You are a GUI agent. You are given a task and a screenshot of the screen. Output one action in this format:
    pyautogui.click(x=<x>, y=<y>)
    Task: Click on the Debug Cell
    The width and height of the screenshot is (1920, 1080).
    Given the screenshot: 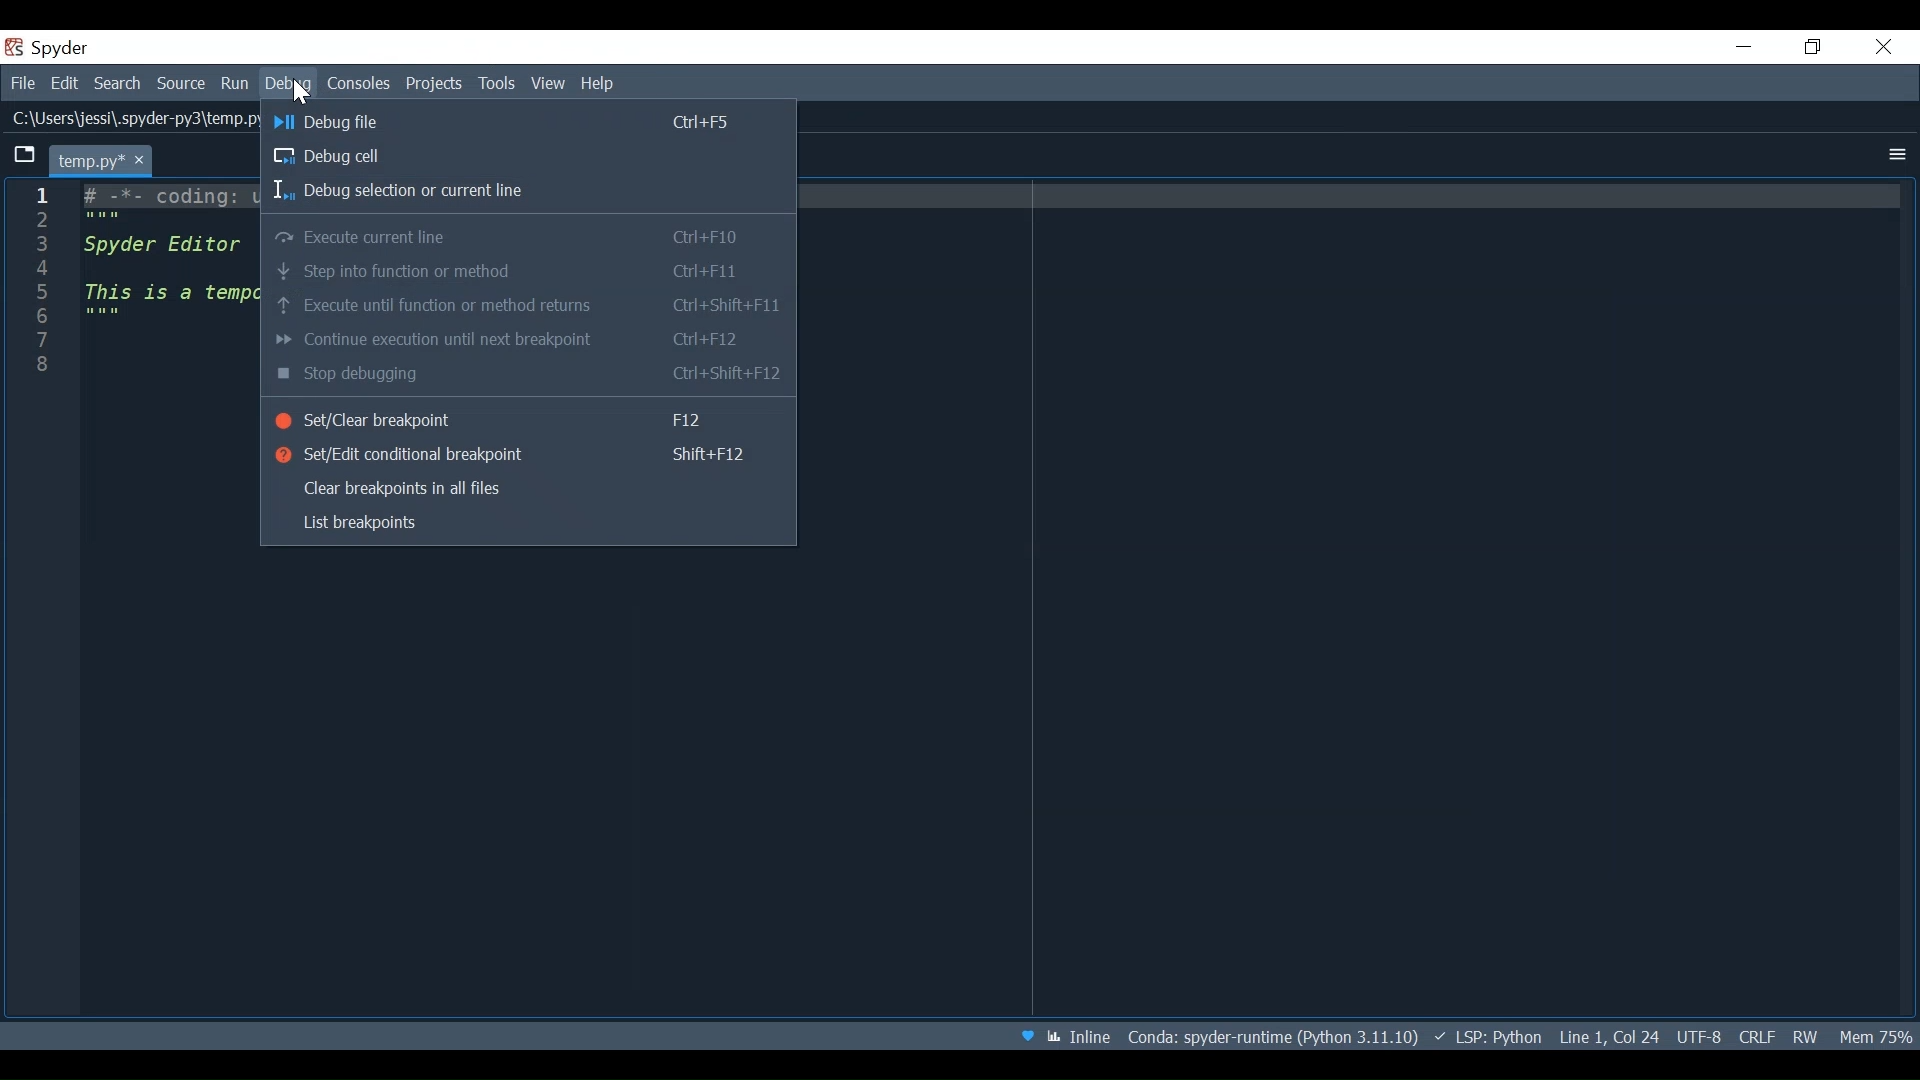 What is the action you would take?
    pyautogui.click(x=514, y=156)
    